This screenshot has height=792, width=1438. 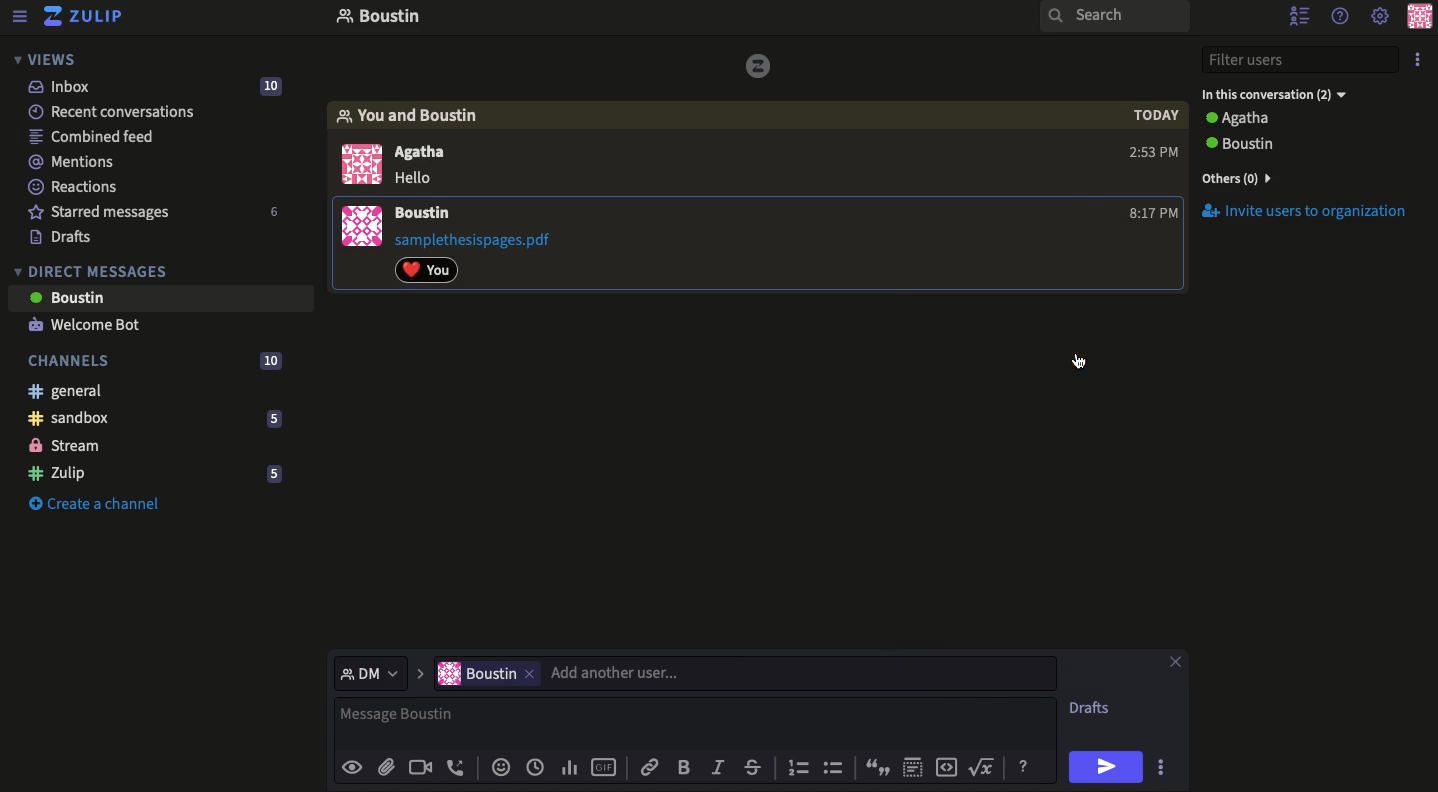 What do you see at coordinates (797, 766) in the screenshot?
I see `Numbered list` at bounding box center [797, 766].